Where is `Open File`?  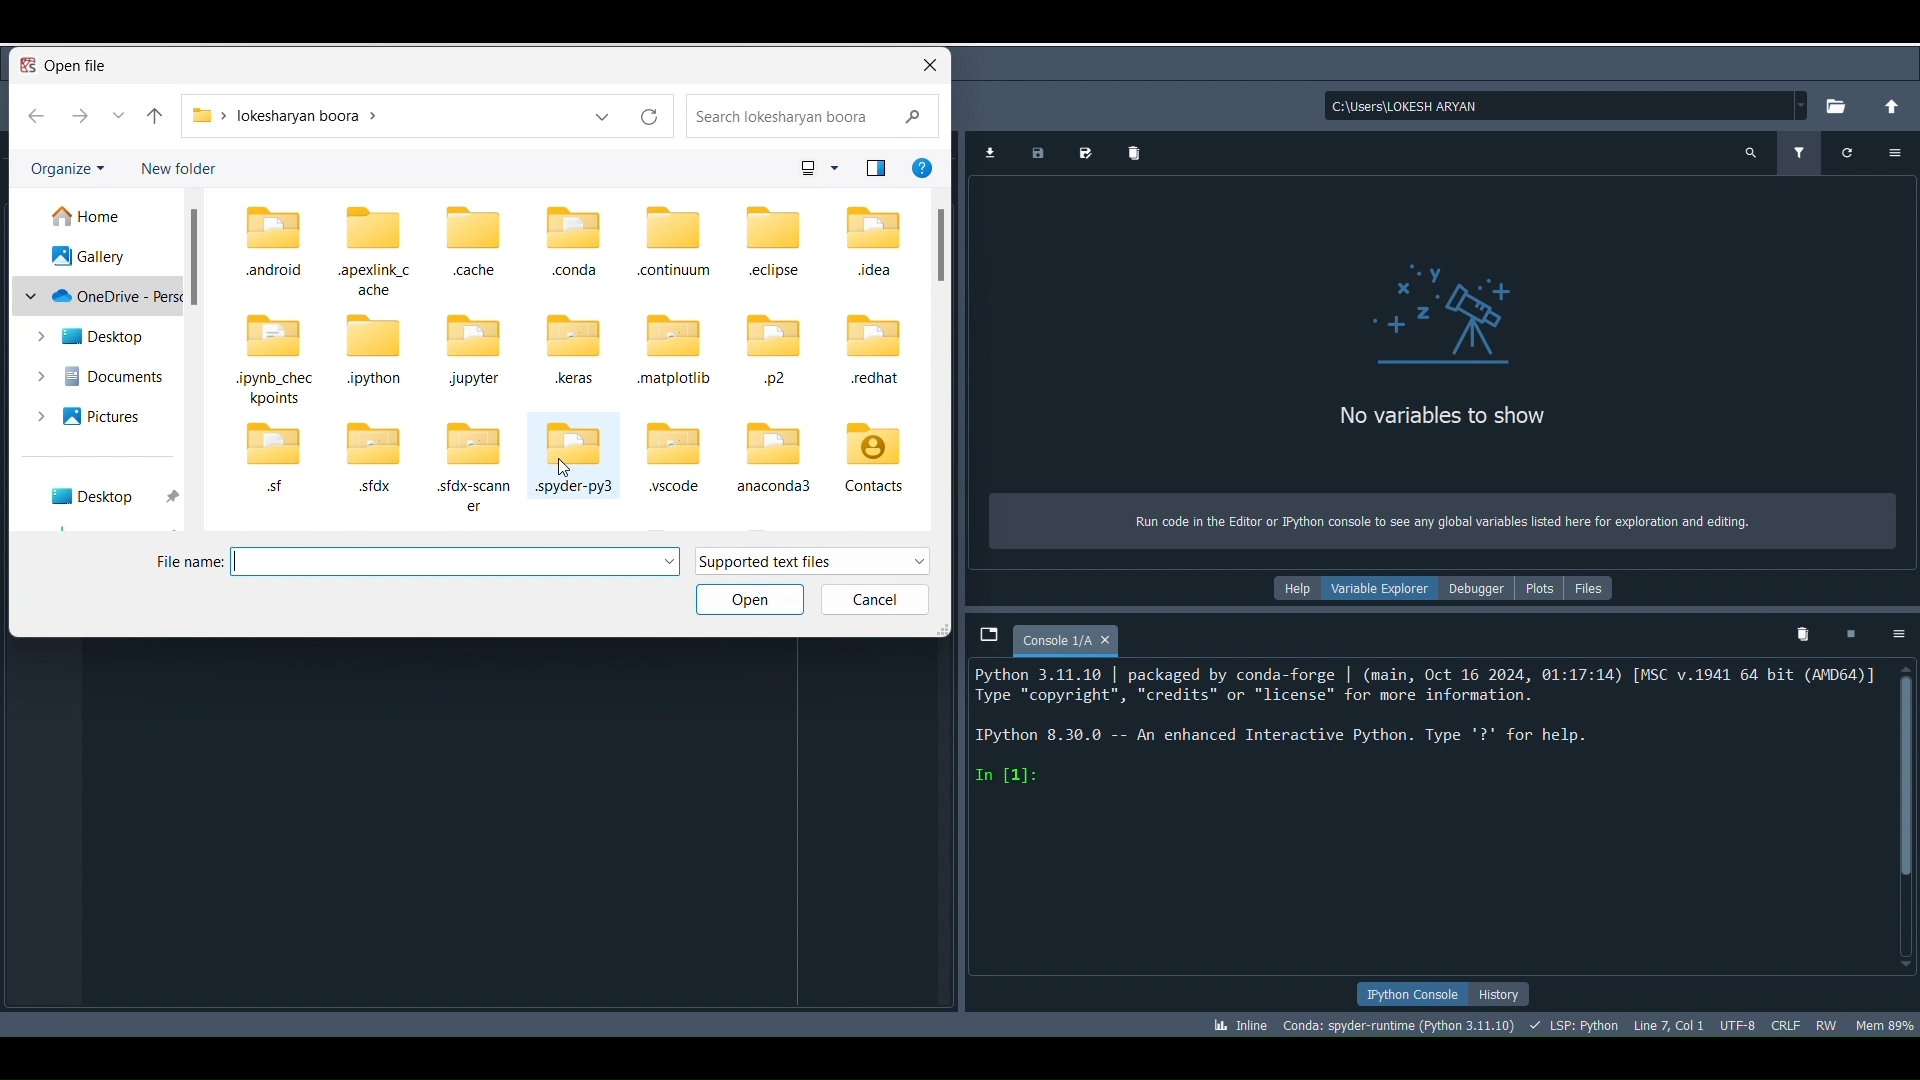
Open File is located at coordinates (67, 64).